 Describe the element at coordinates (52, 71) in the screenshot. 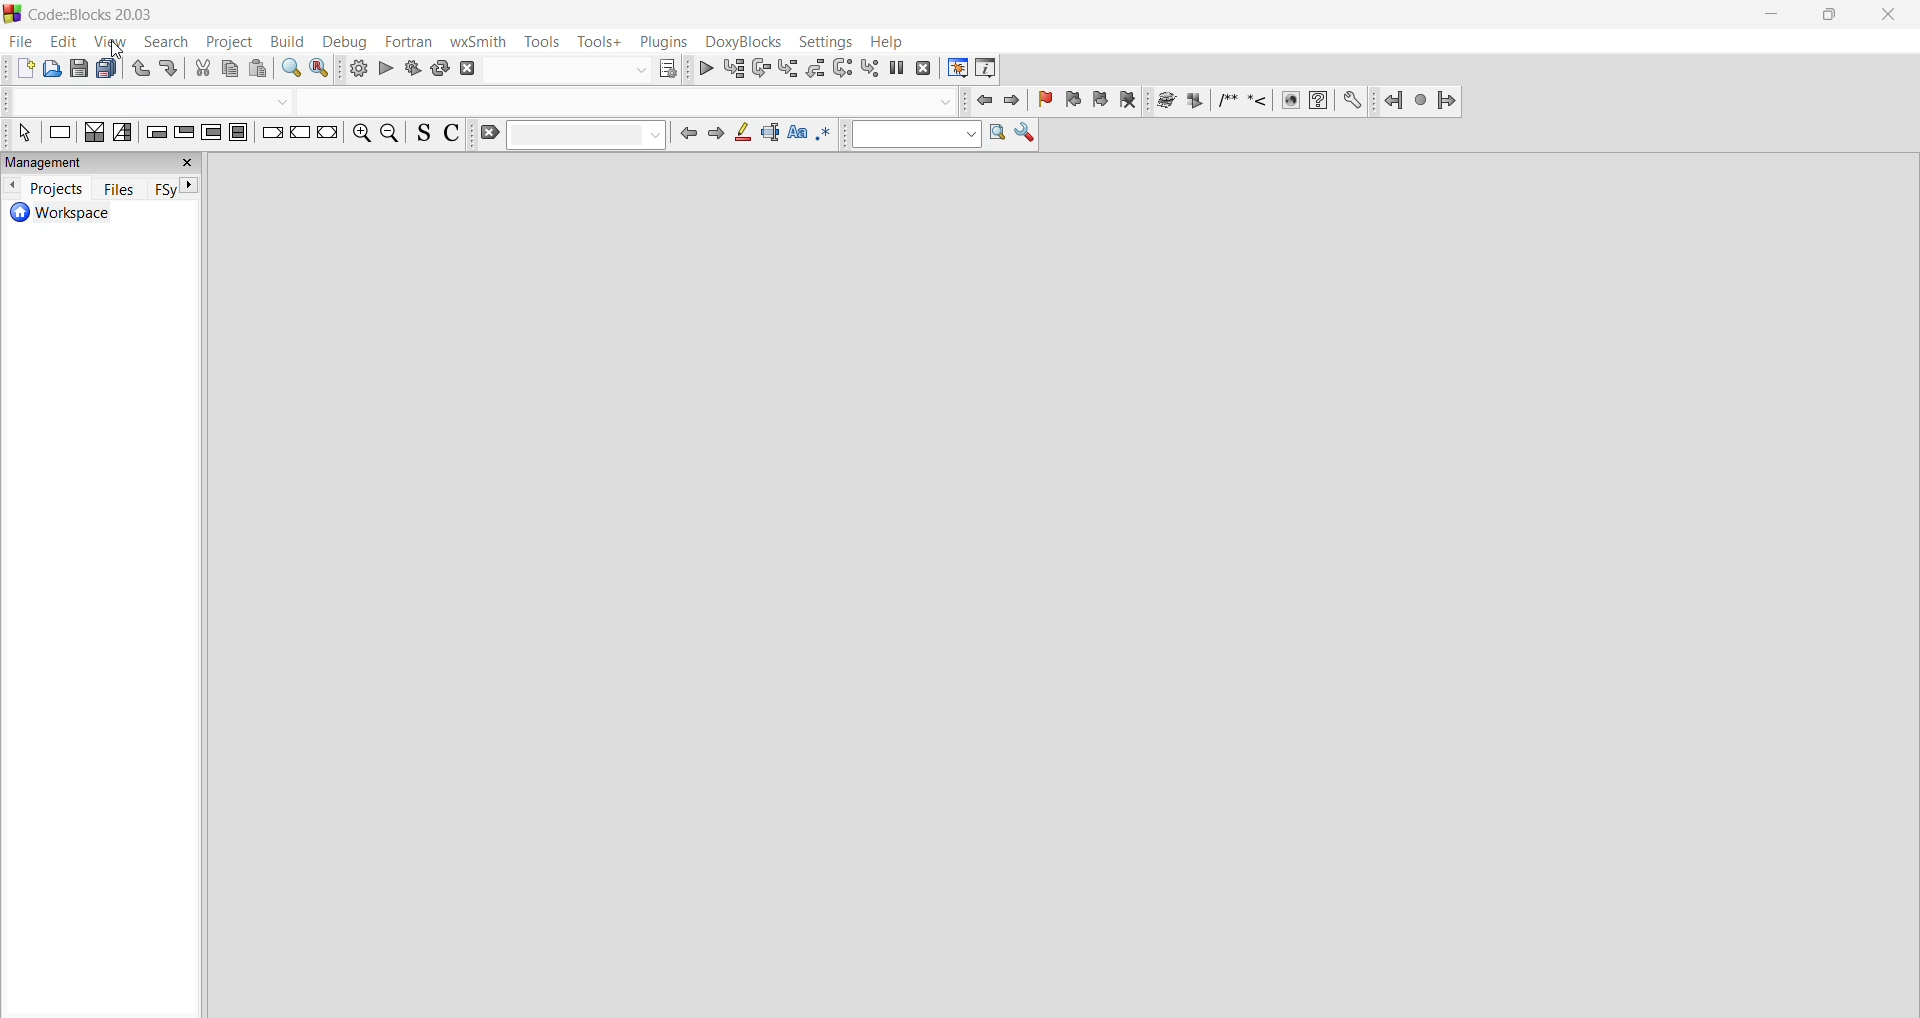

I see `open` at that location.